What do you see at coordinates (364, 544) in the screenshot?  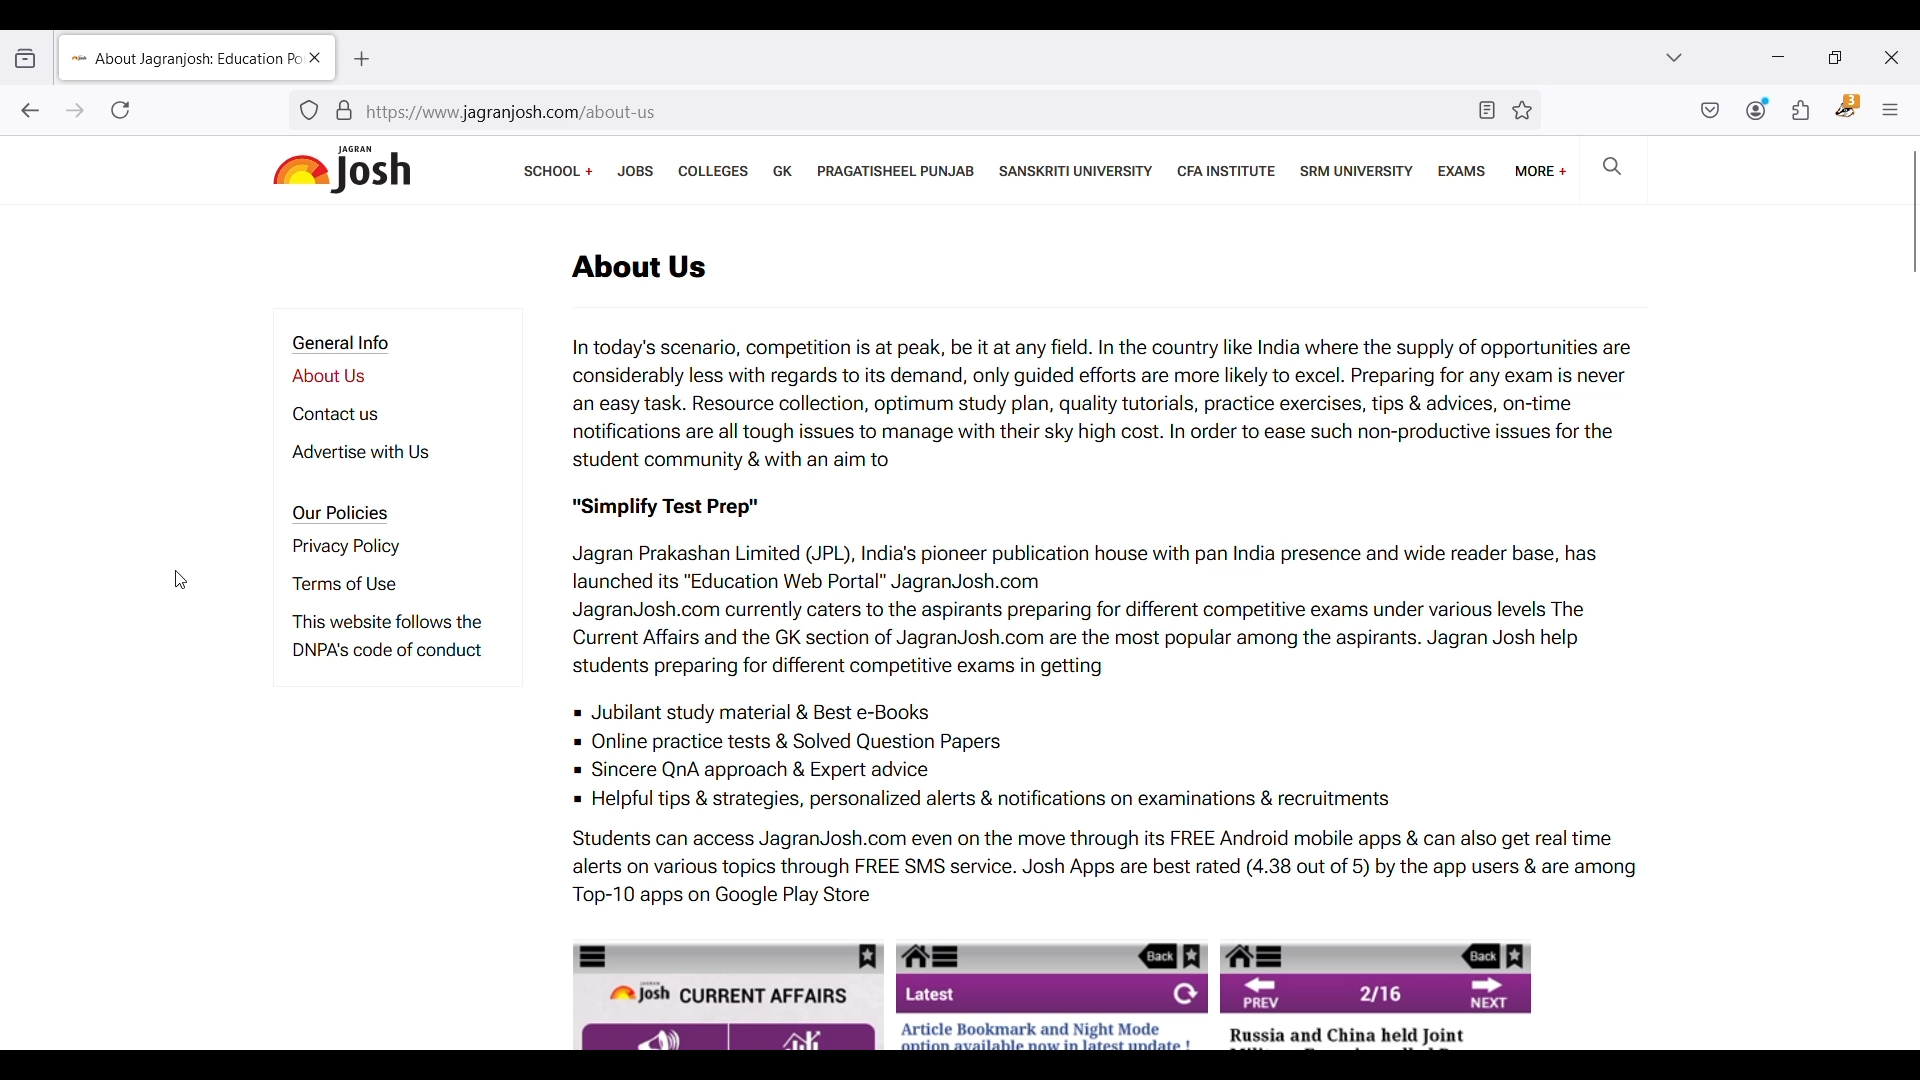 I see `Privacy policy page` at bounding box center [364, 544].